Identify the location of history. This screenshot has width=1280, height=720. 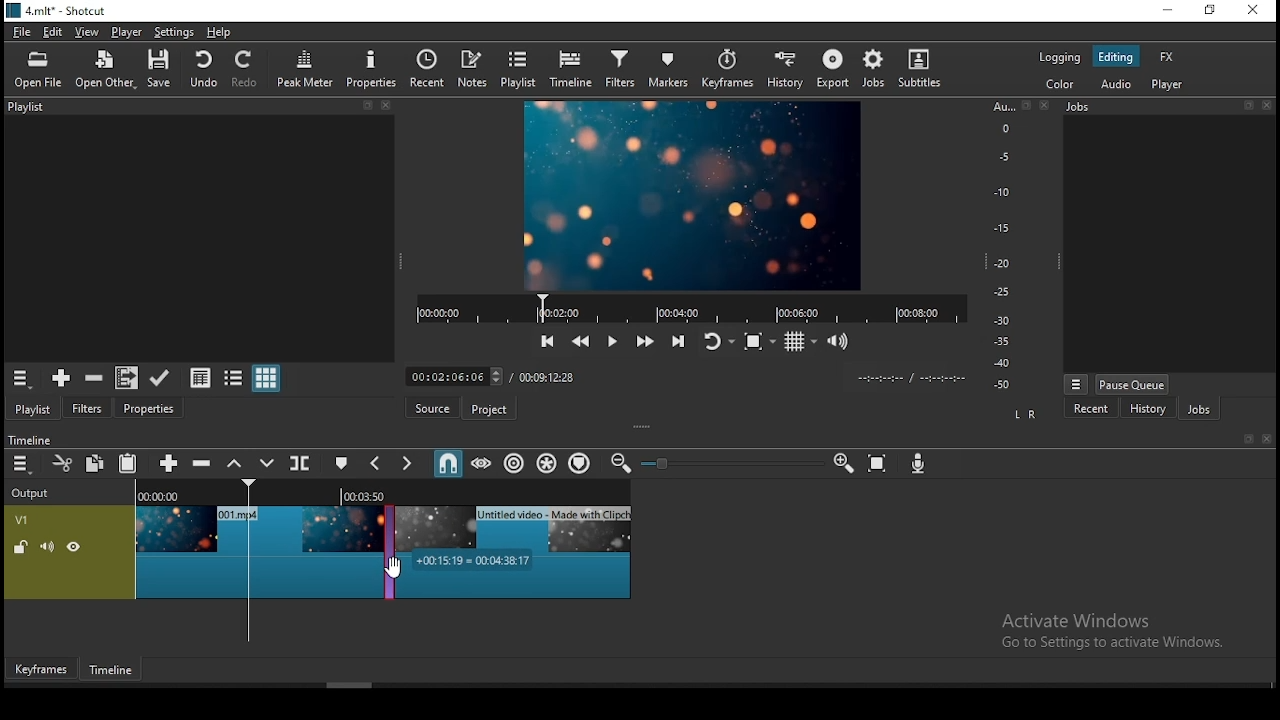
(1148, 408).